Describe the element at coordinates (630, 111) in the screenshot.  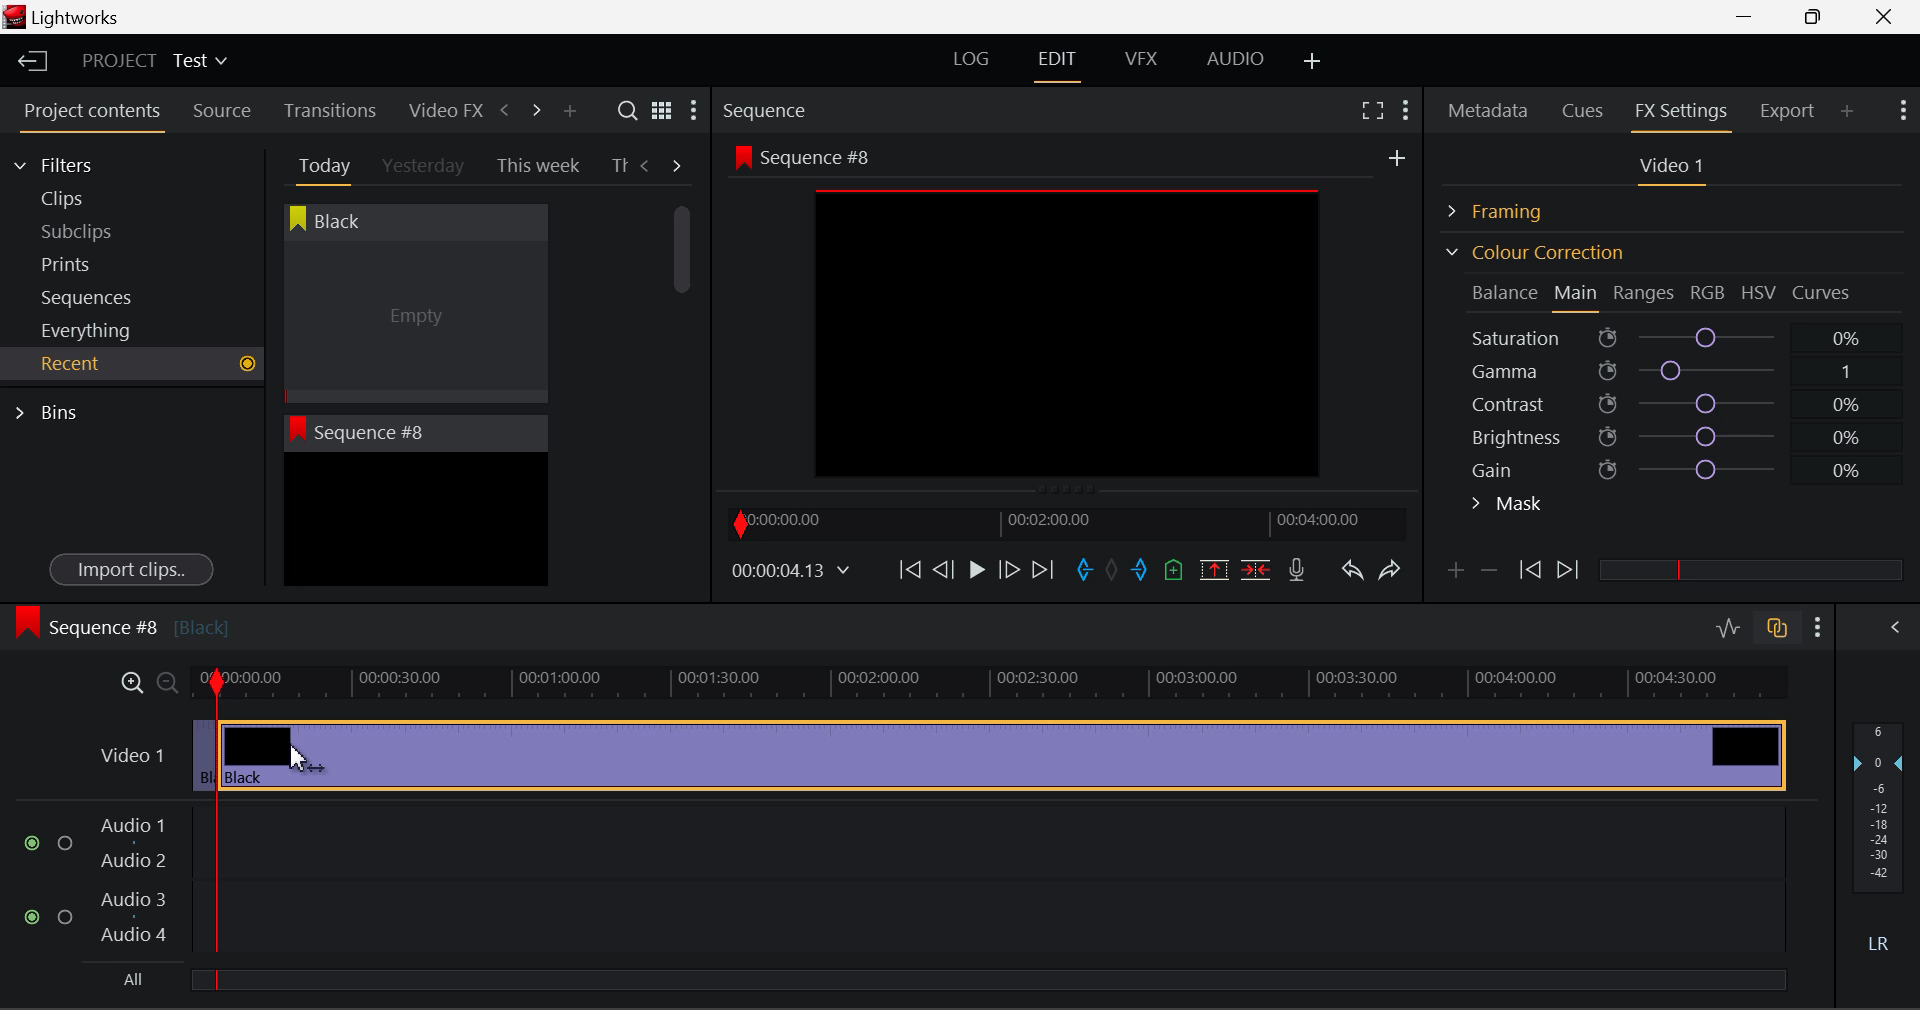
I see `Search` at that location.